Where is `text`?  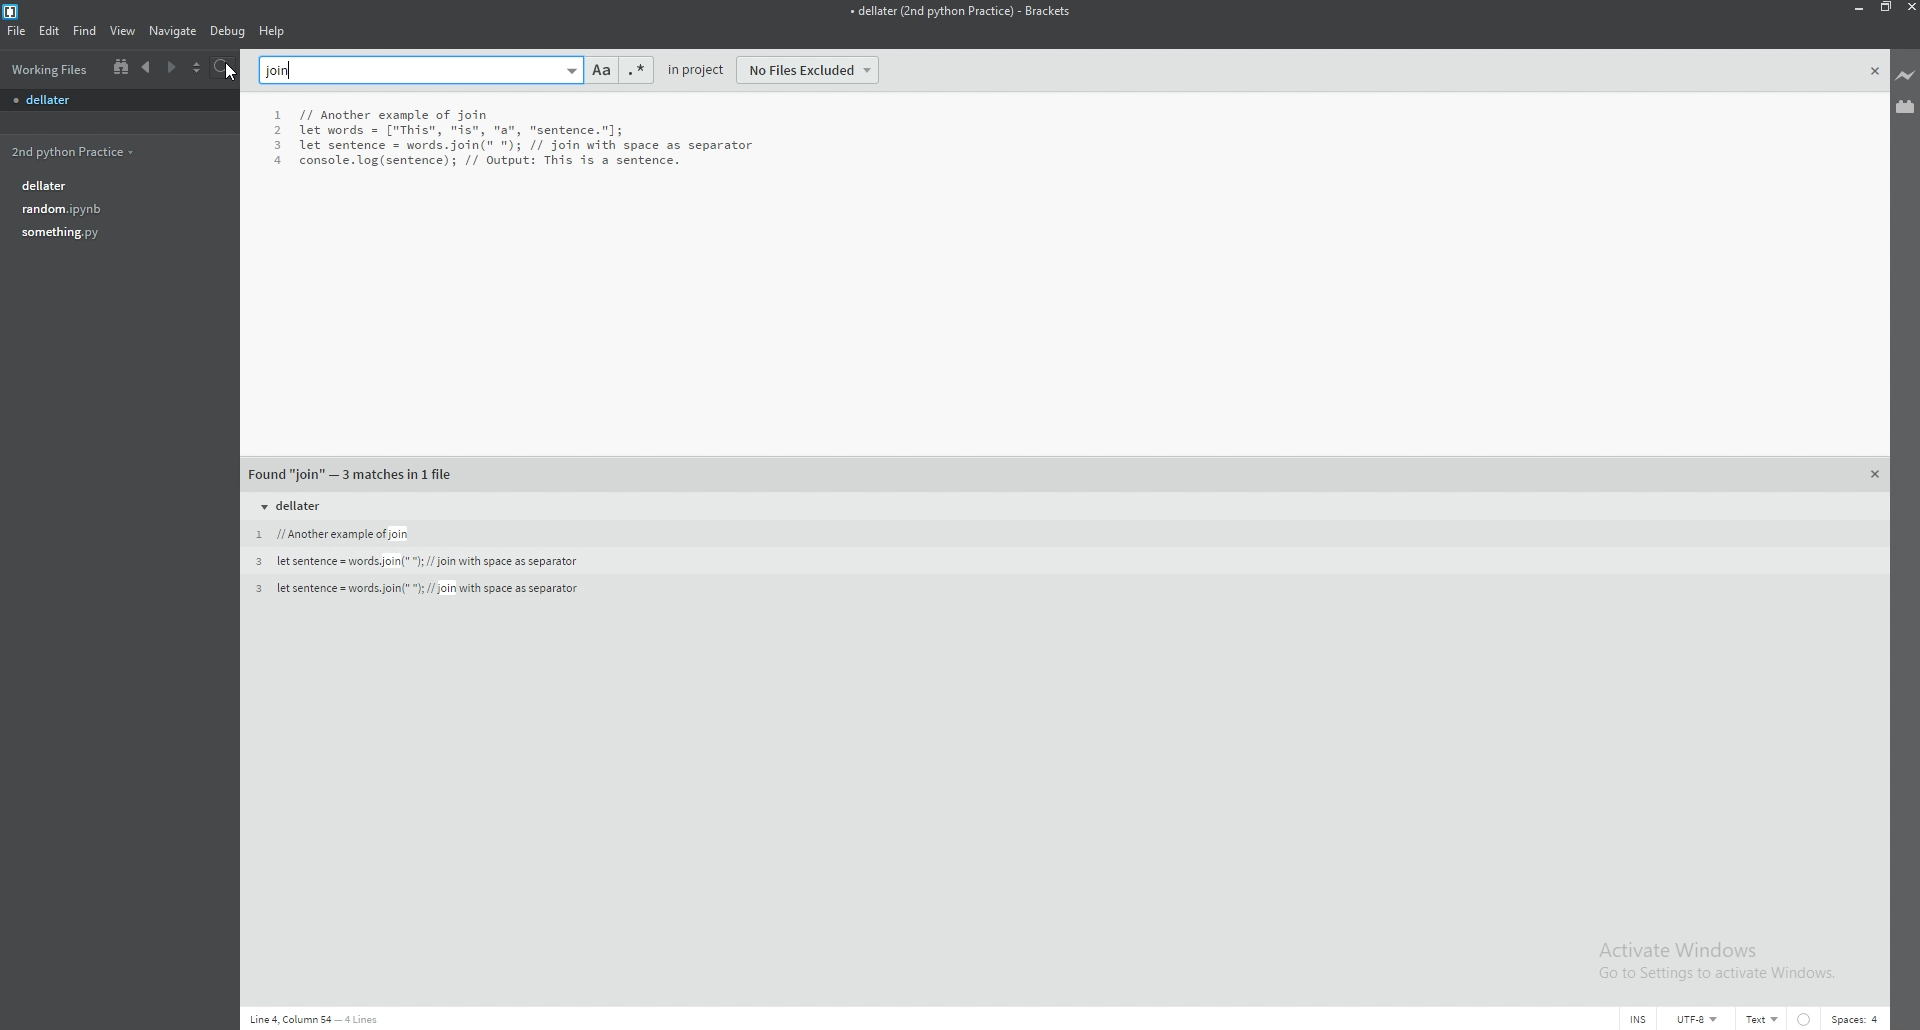 text is located at coordinates (1765, 1015).